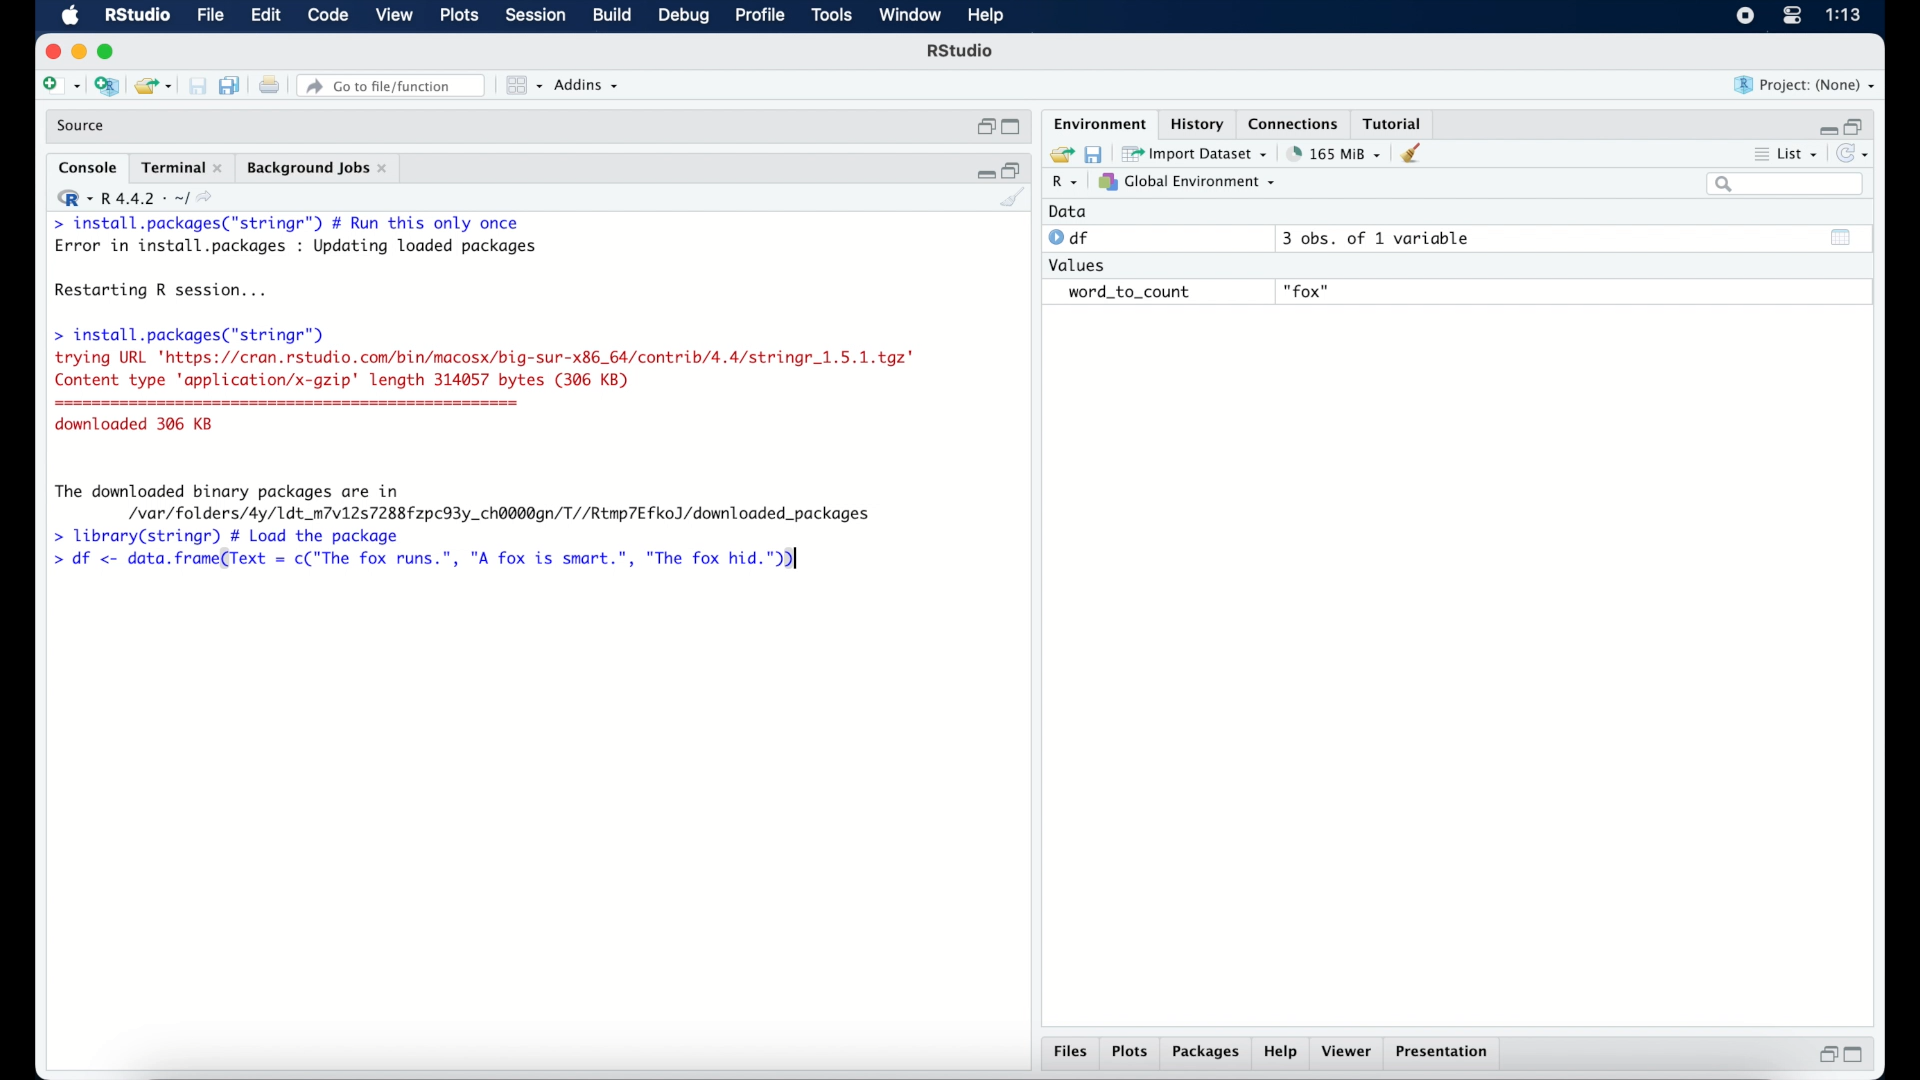 The width and height of the screenshot is (1920, 1080). Describe the element at coordinates (984, 127) in the screenshot. I see `restore down` at that location.